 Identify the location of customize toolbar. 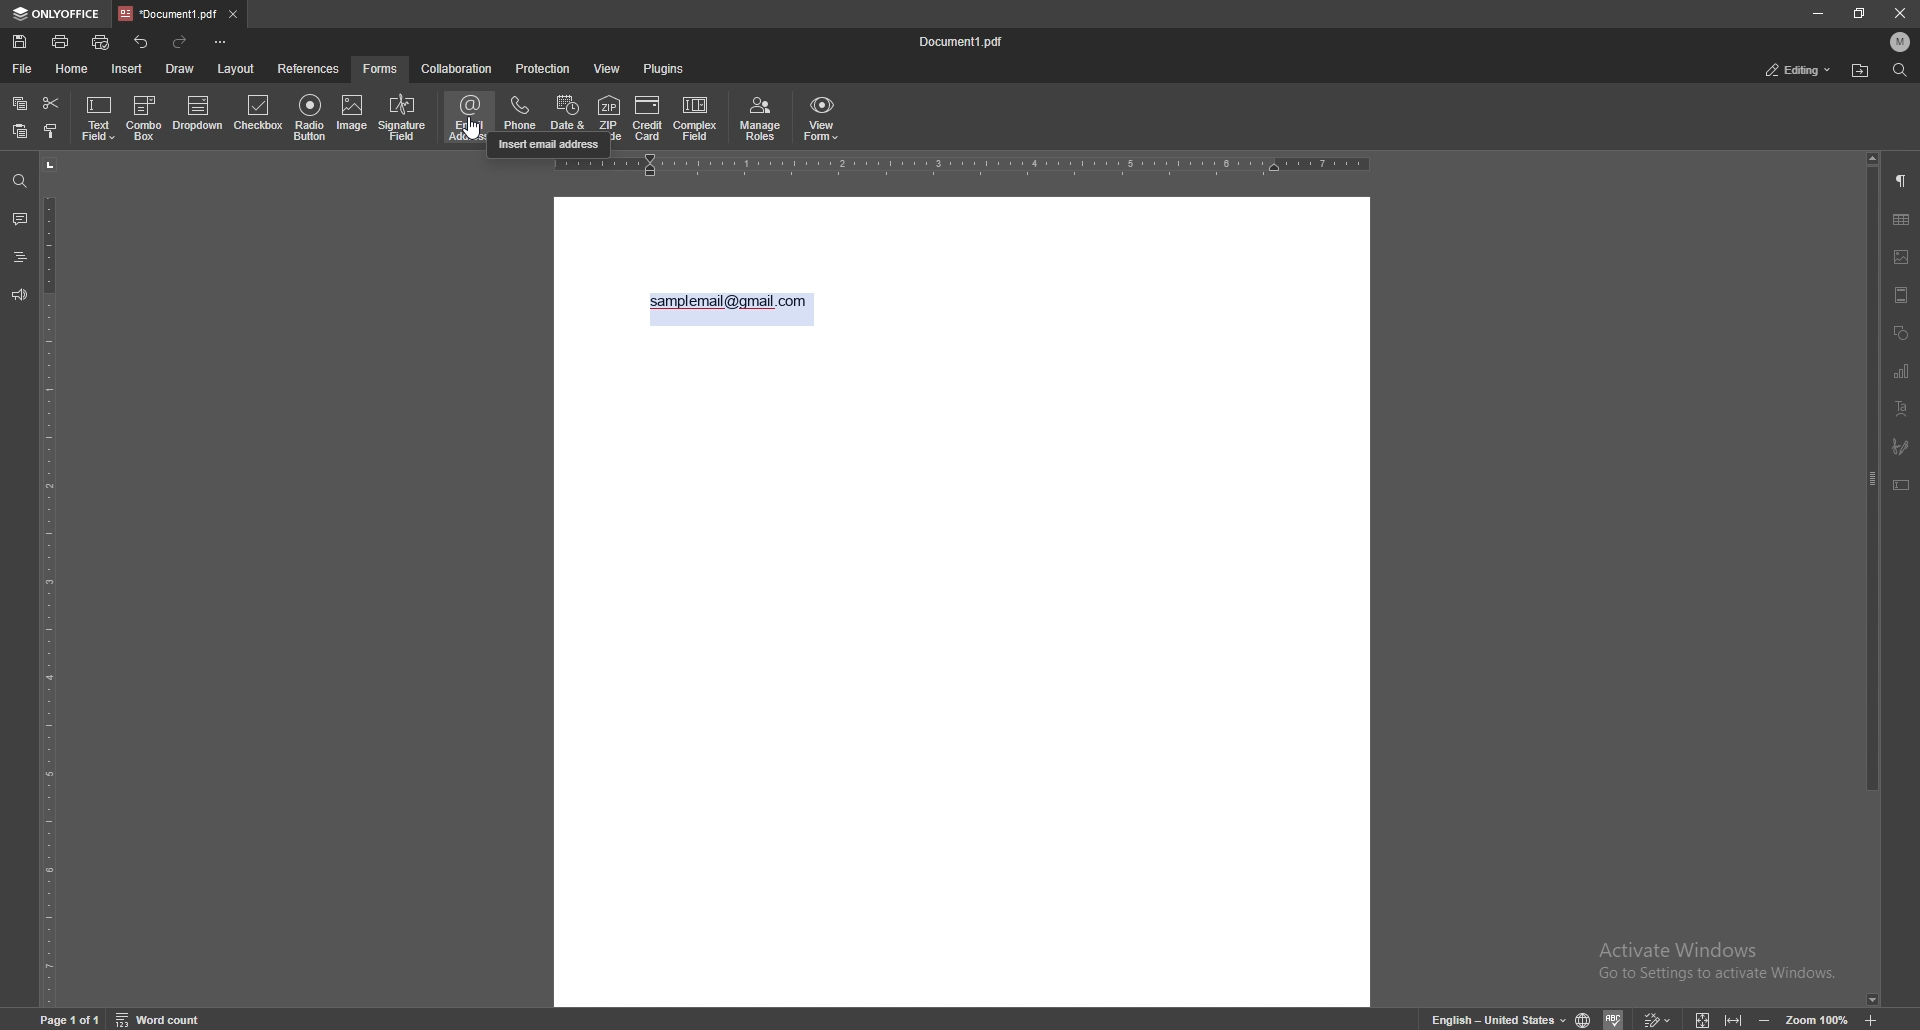
(221, 43).